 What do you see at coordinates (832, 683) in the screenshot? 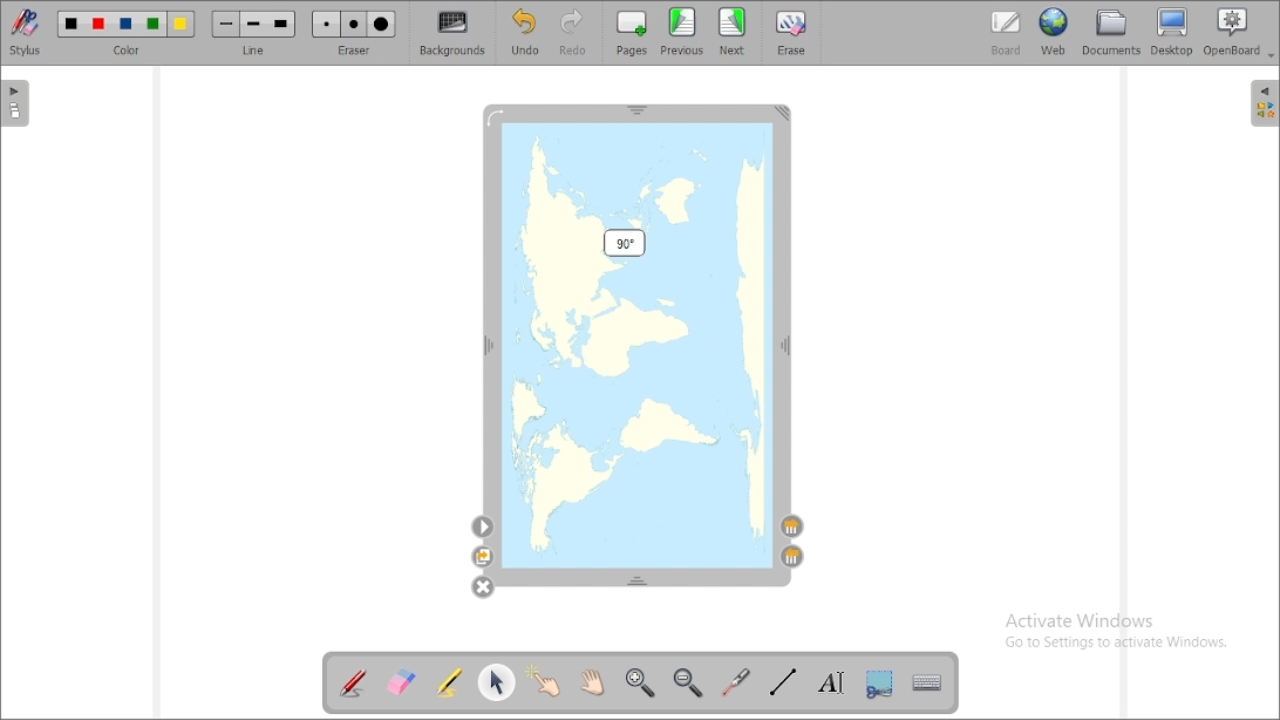
I see `write text` at bounding box center [832, 683].